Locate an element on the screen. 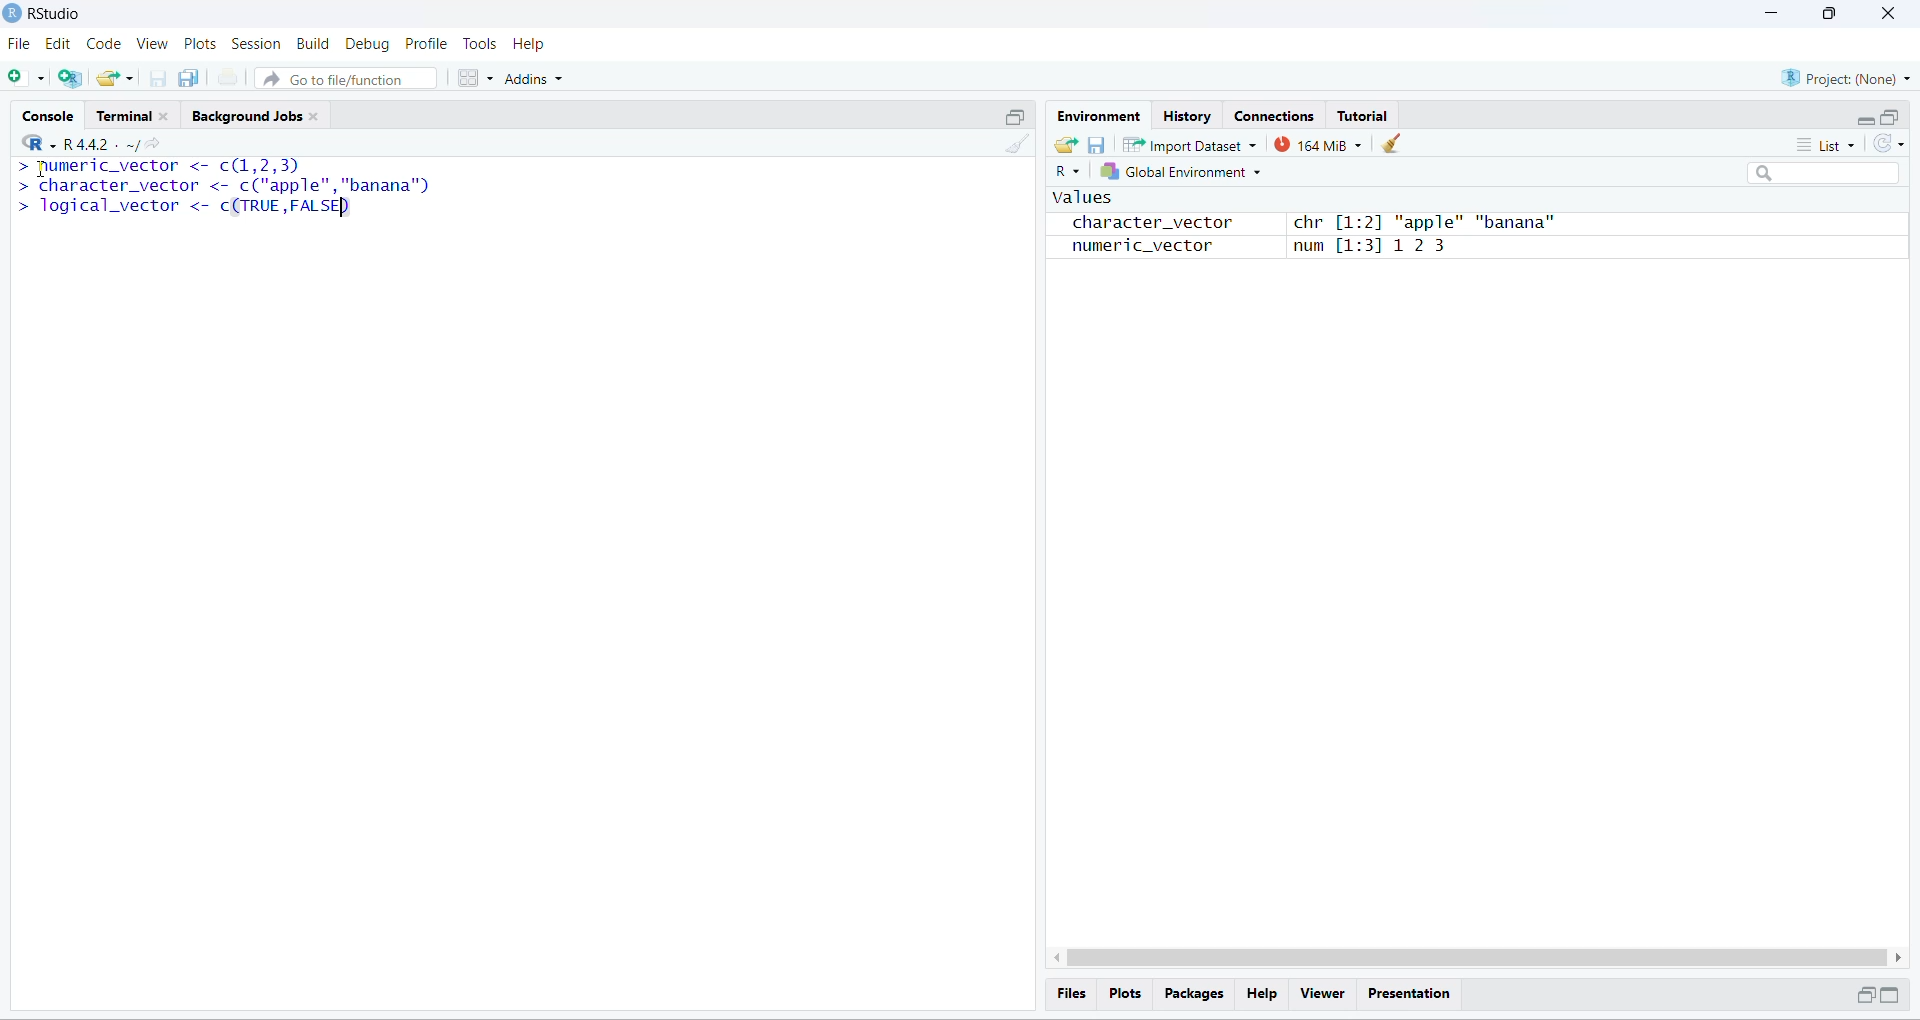 The height and width of the screenshot is (1020, 1920). Plots is located at coordinates (1123, 992).